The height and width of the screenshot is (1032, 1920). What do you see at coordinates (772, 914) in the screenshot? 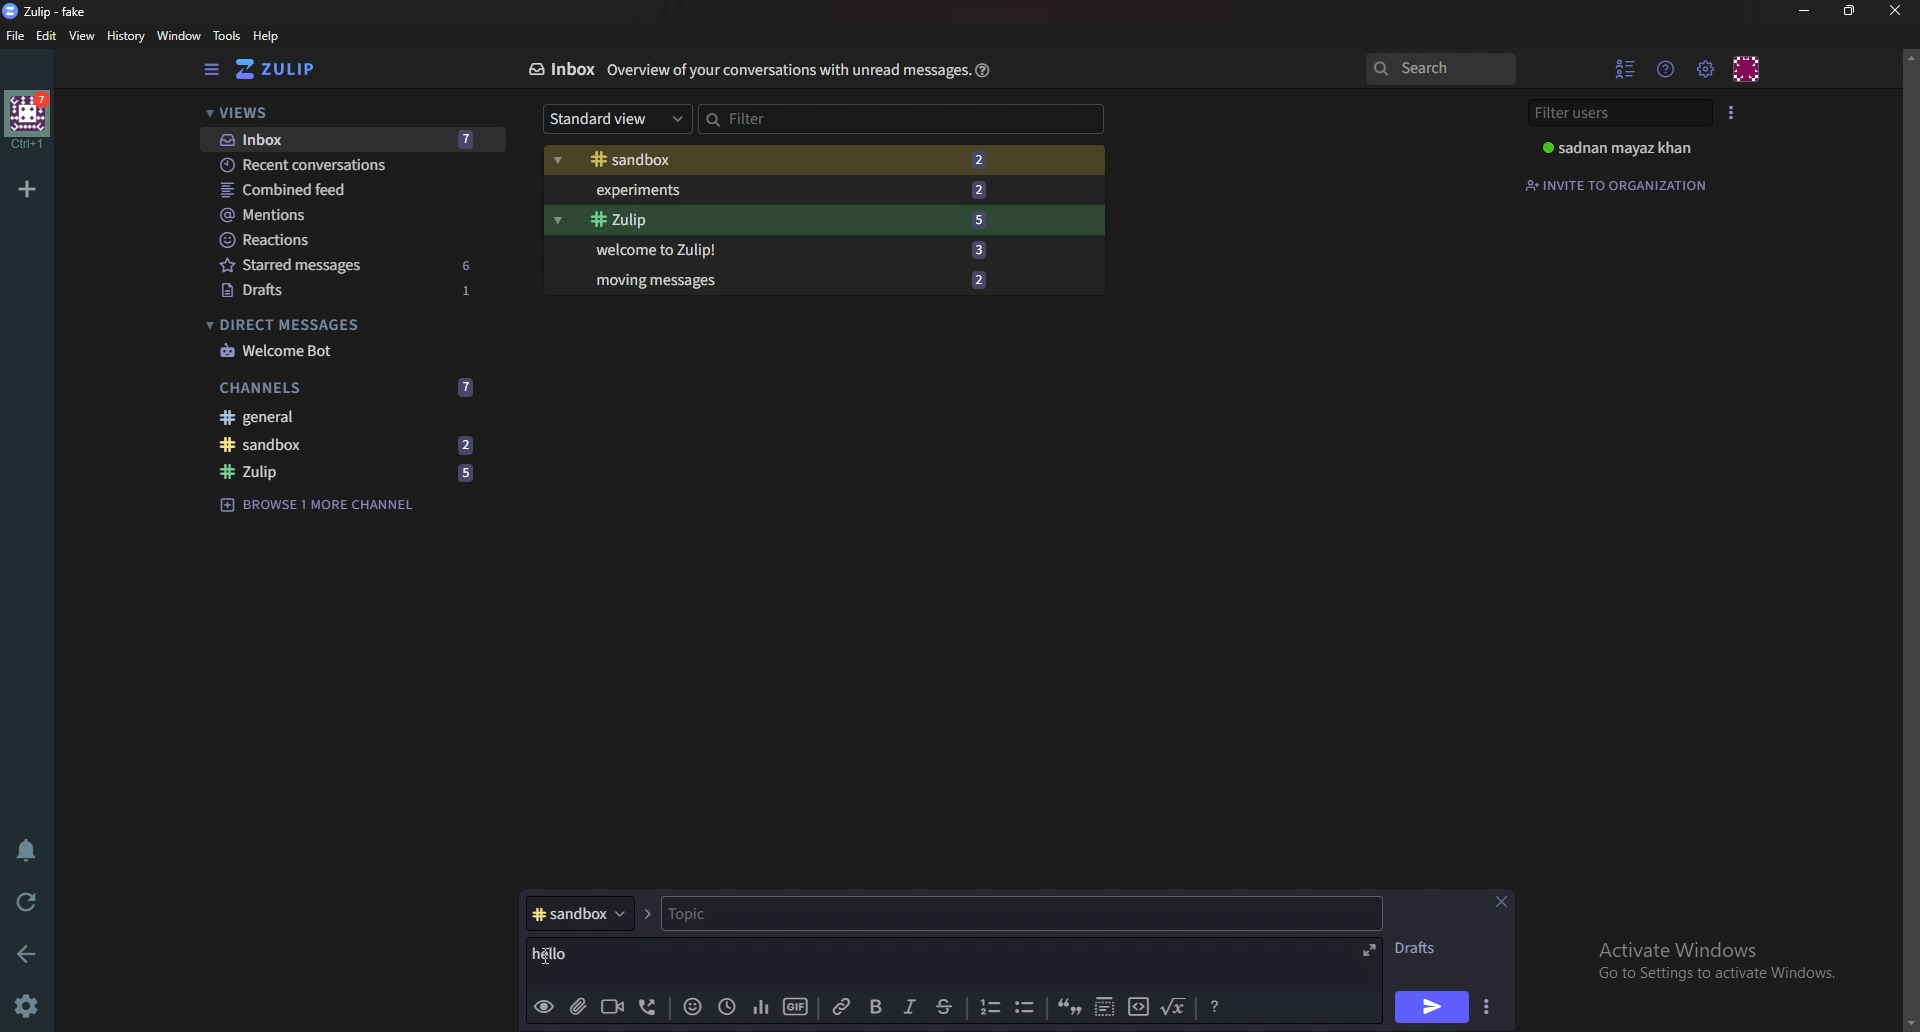
I see `Topic` at bounding box center [772, 914].